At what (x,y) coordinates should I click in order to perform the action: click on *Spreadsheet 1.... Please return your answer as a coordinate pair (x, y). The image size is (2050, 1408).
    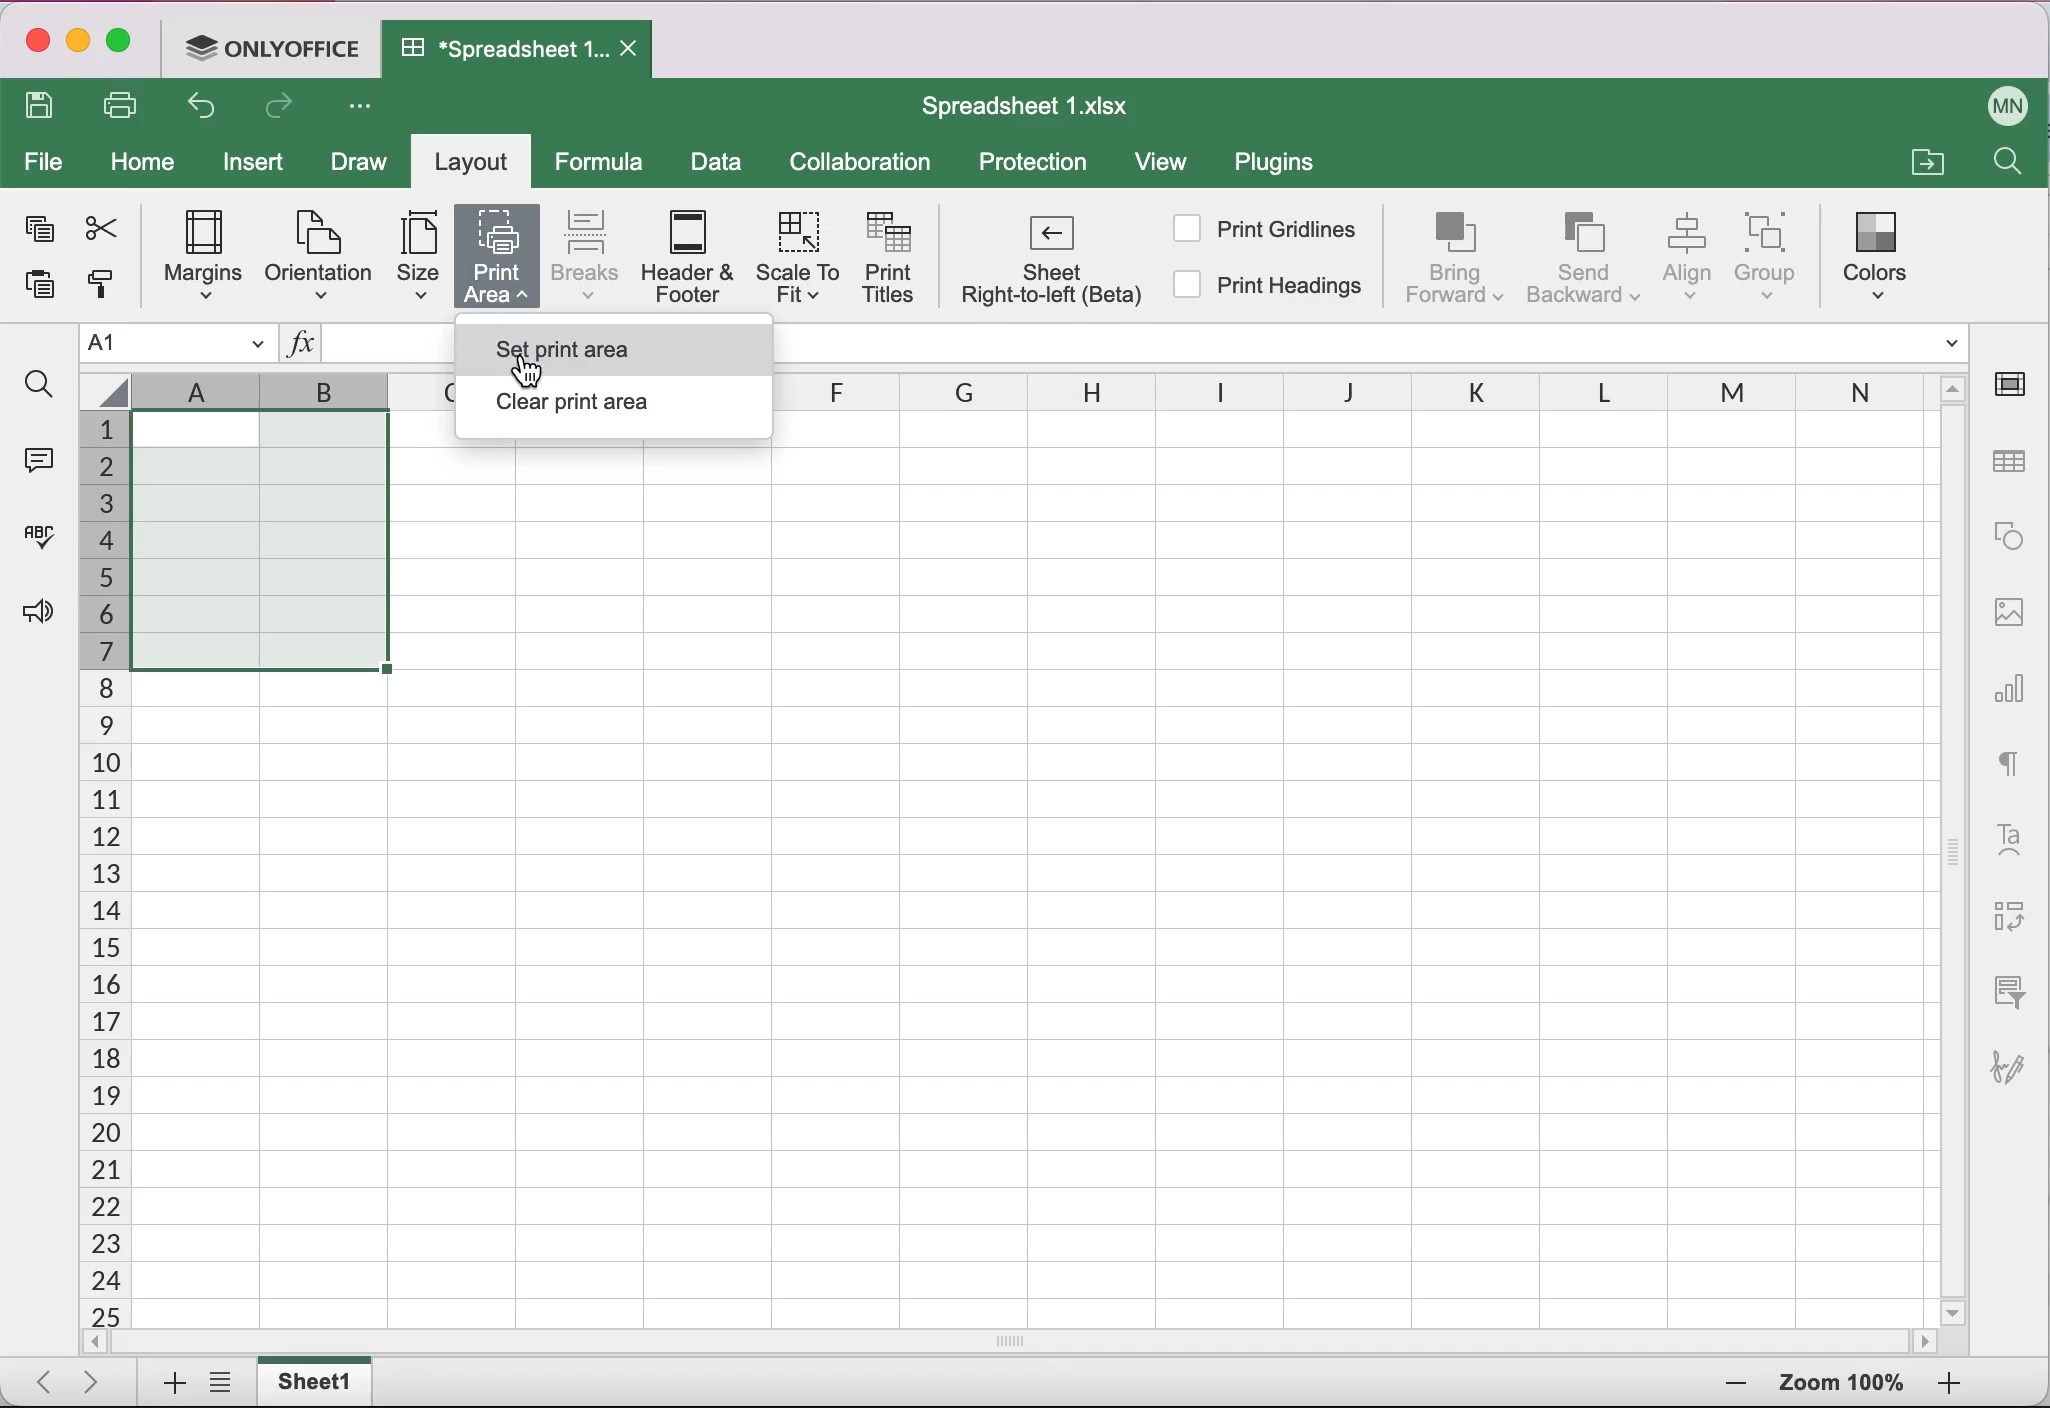
    Looking at the image, I should click on (495, 48).